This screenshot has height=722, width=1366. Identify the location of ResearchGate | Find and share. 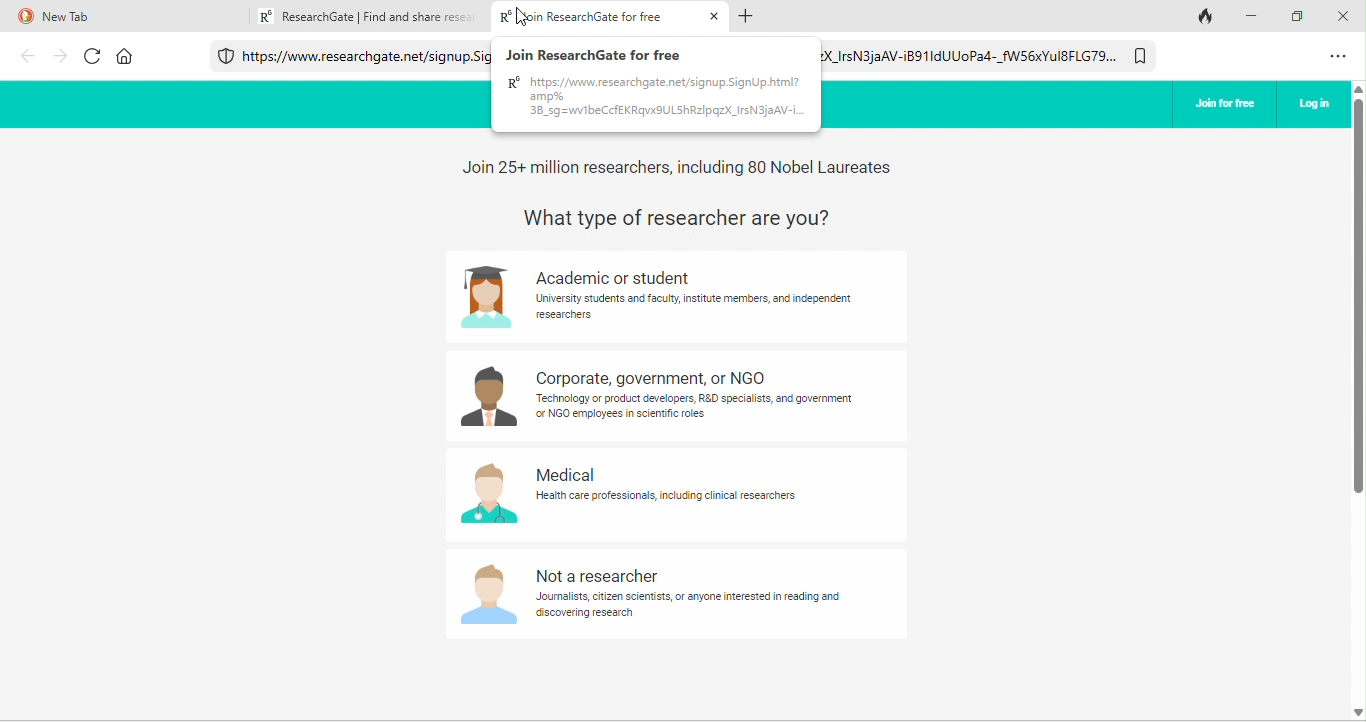
(374, 15).